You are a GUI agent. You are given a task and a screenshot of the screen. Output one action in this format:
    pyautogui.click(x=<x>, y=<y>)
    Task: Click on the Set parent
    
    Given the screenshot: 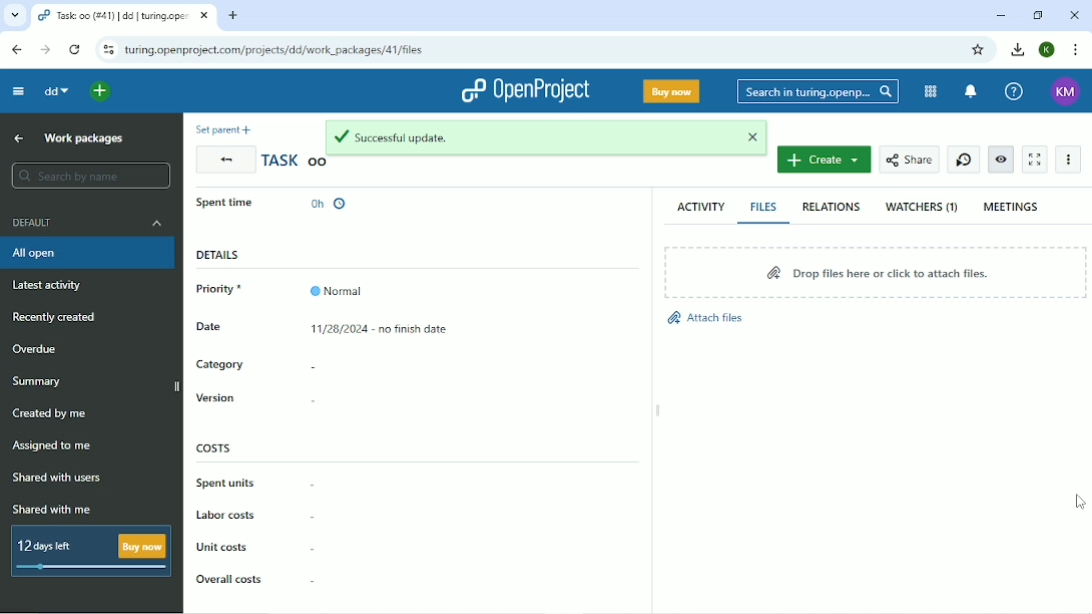 What is the action you would take?
    pyautogui.click(x=222, y=129)
    